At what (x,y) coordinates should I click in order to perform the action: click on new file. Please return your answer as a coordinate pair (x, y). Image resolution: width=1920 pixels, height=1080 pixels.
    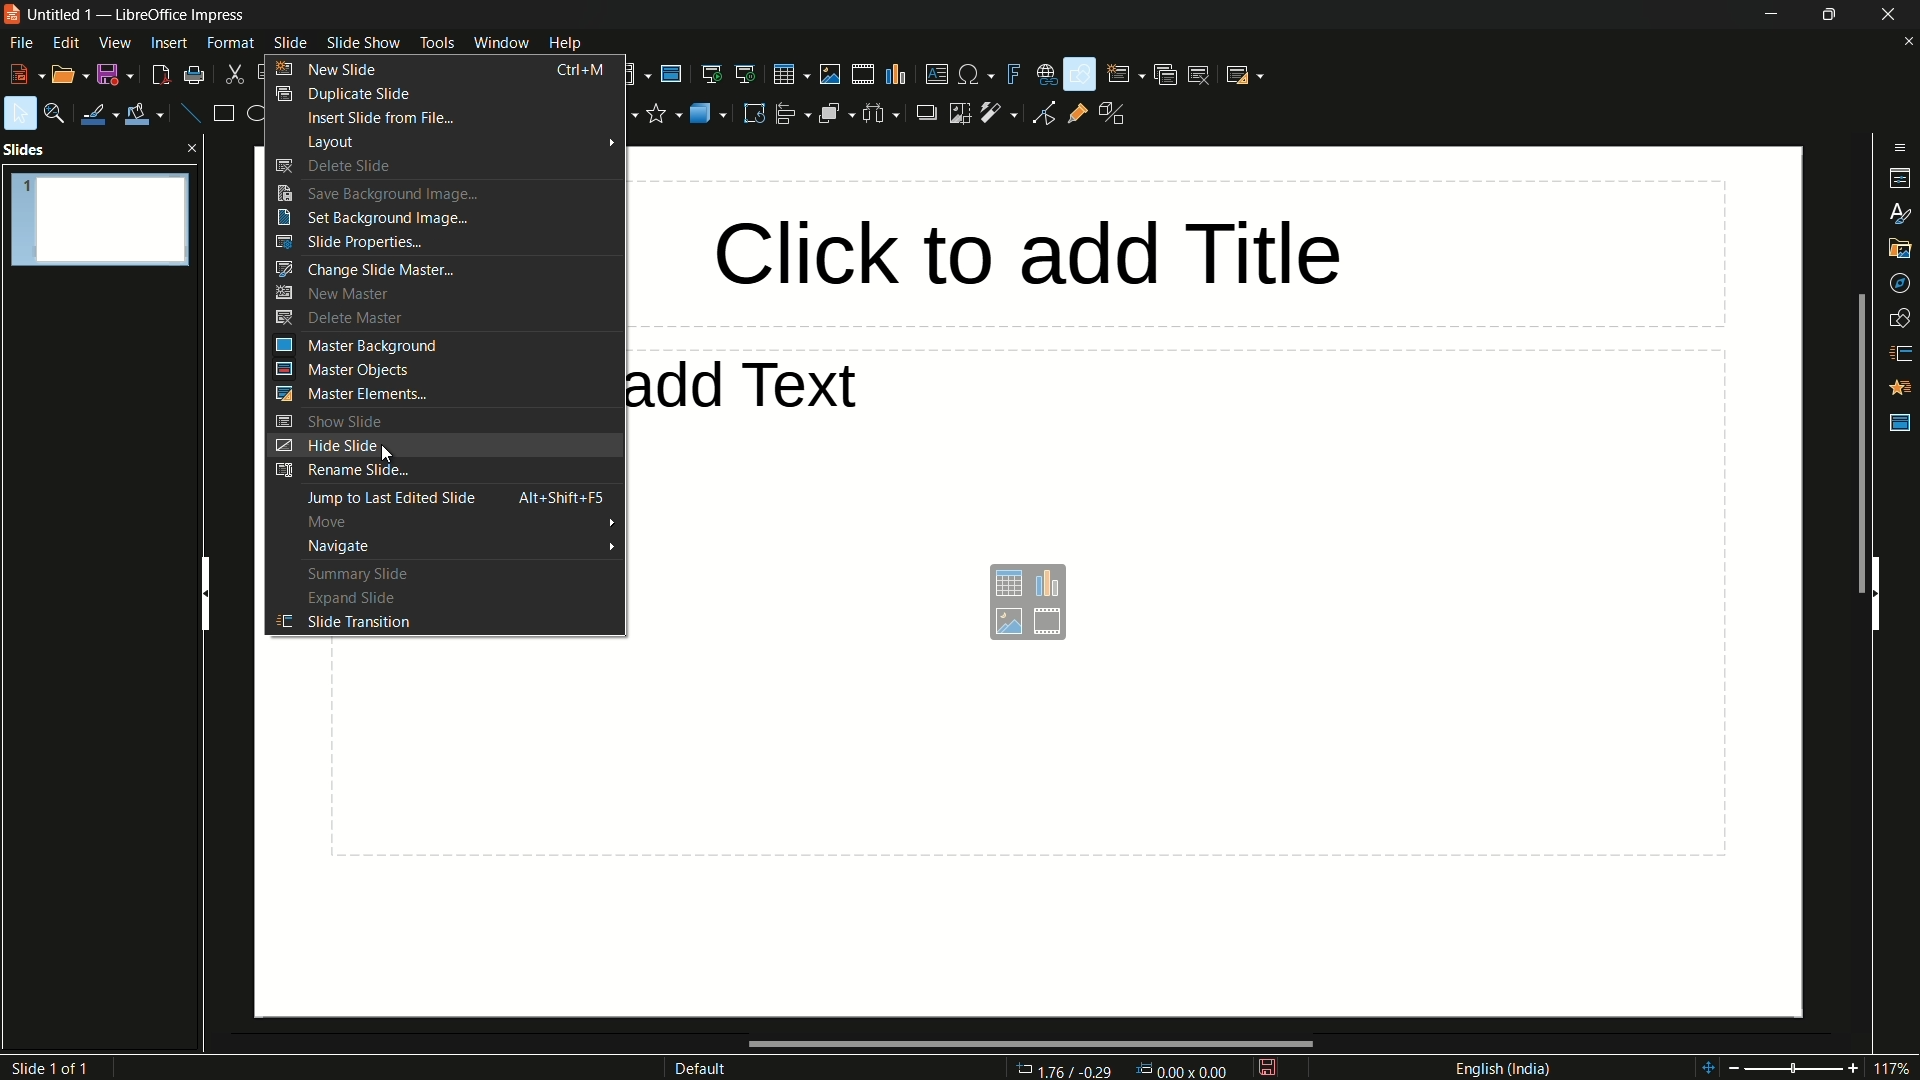
    Looking at the image, I should click on (26, 75).